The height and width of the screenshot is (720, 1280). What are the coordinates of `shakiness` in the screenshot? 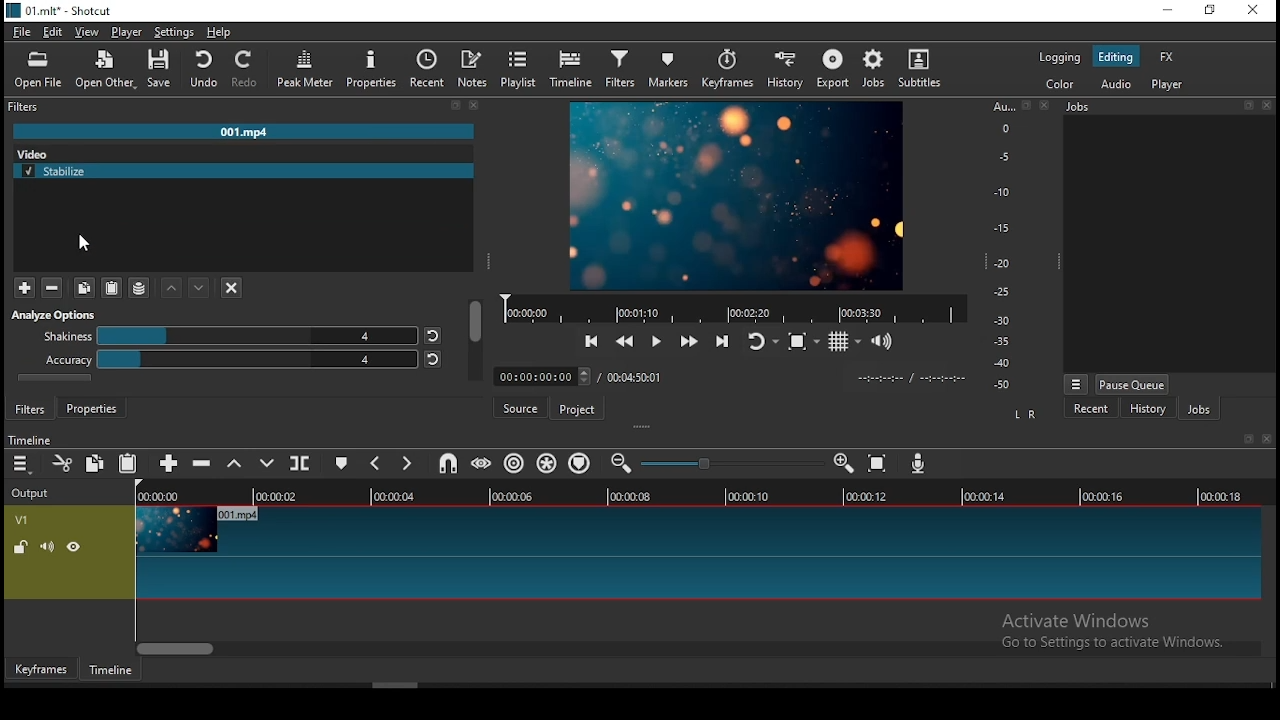 It's located at (227, 336).